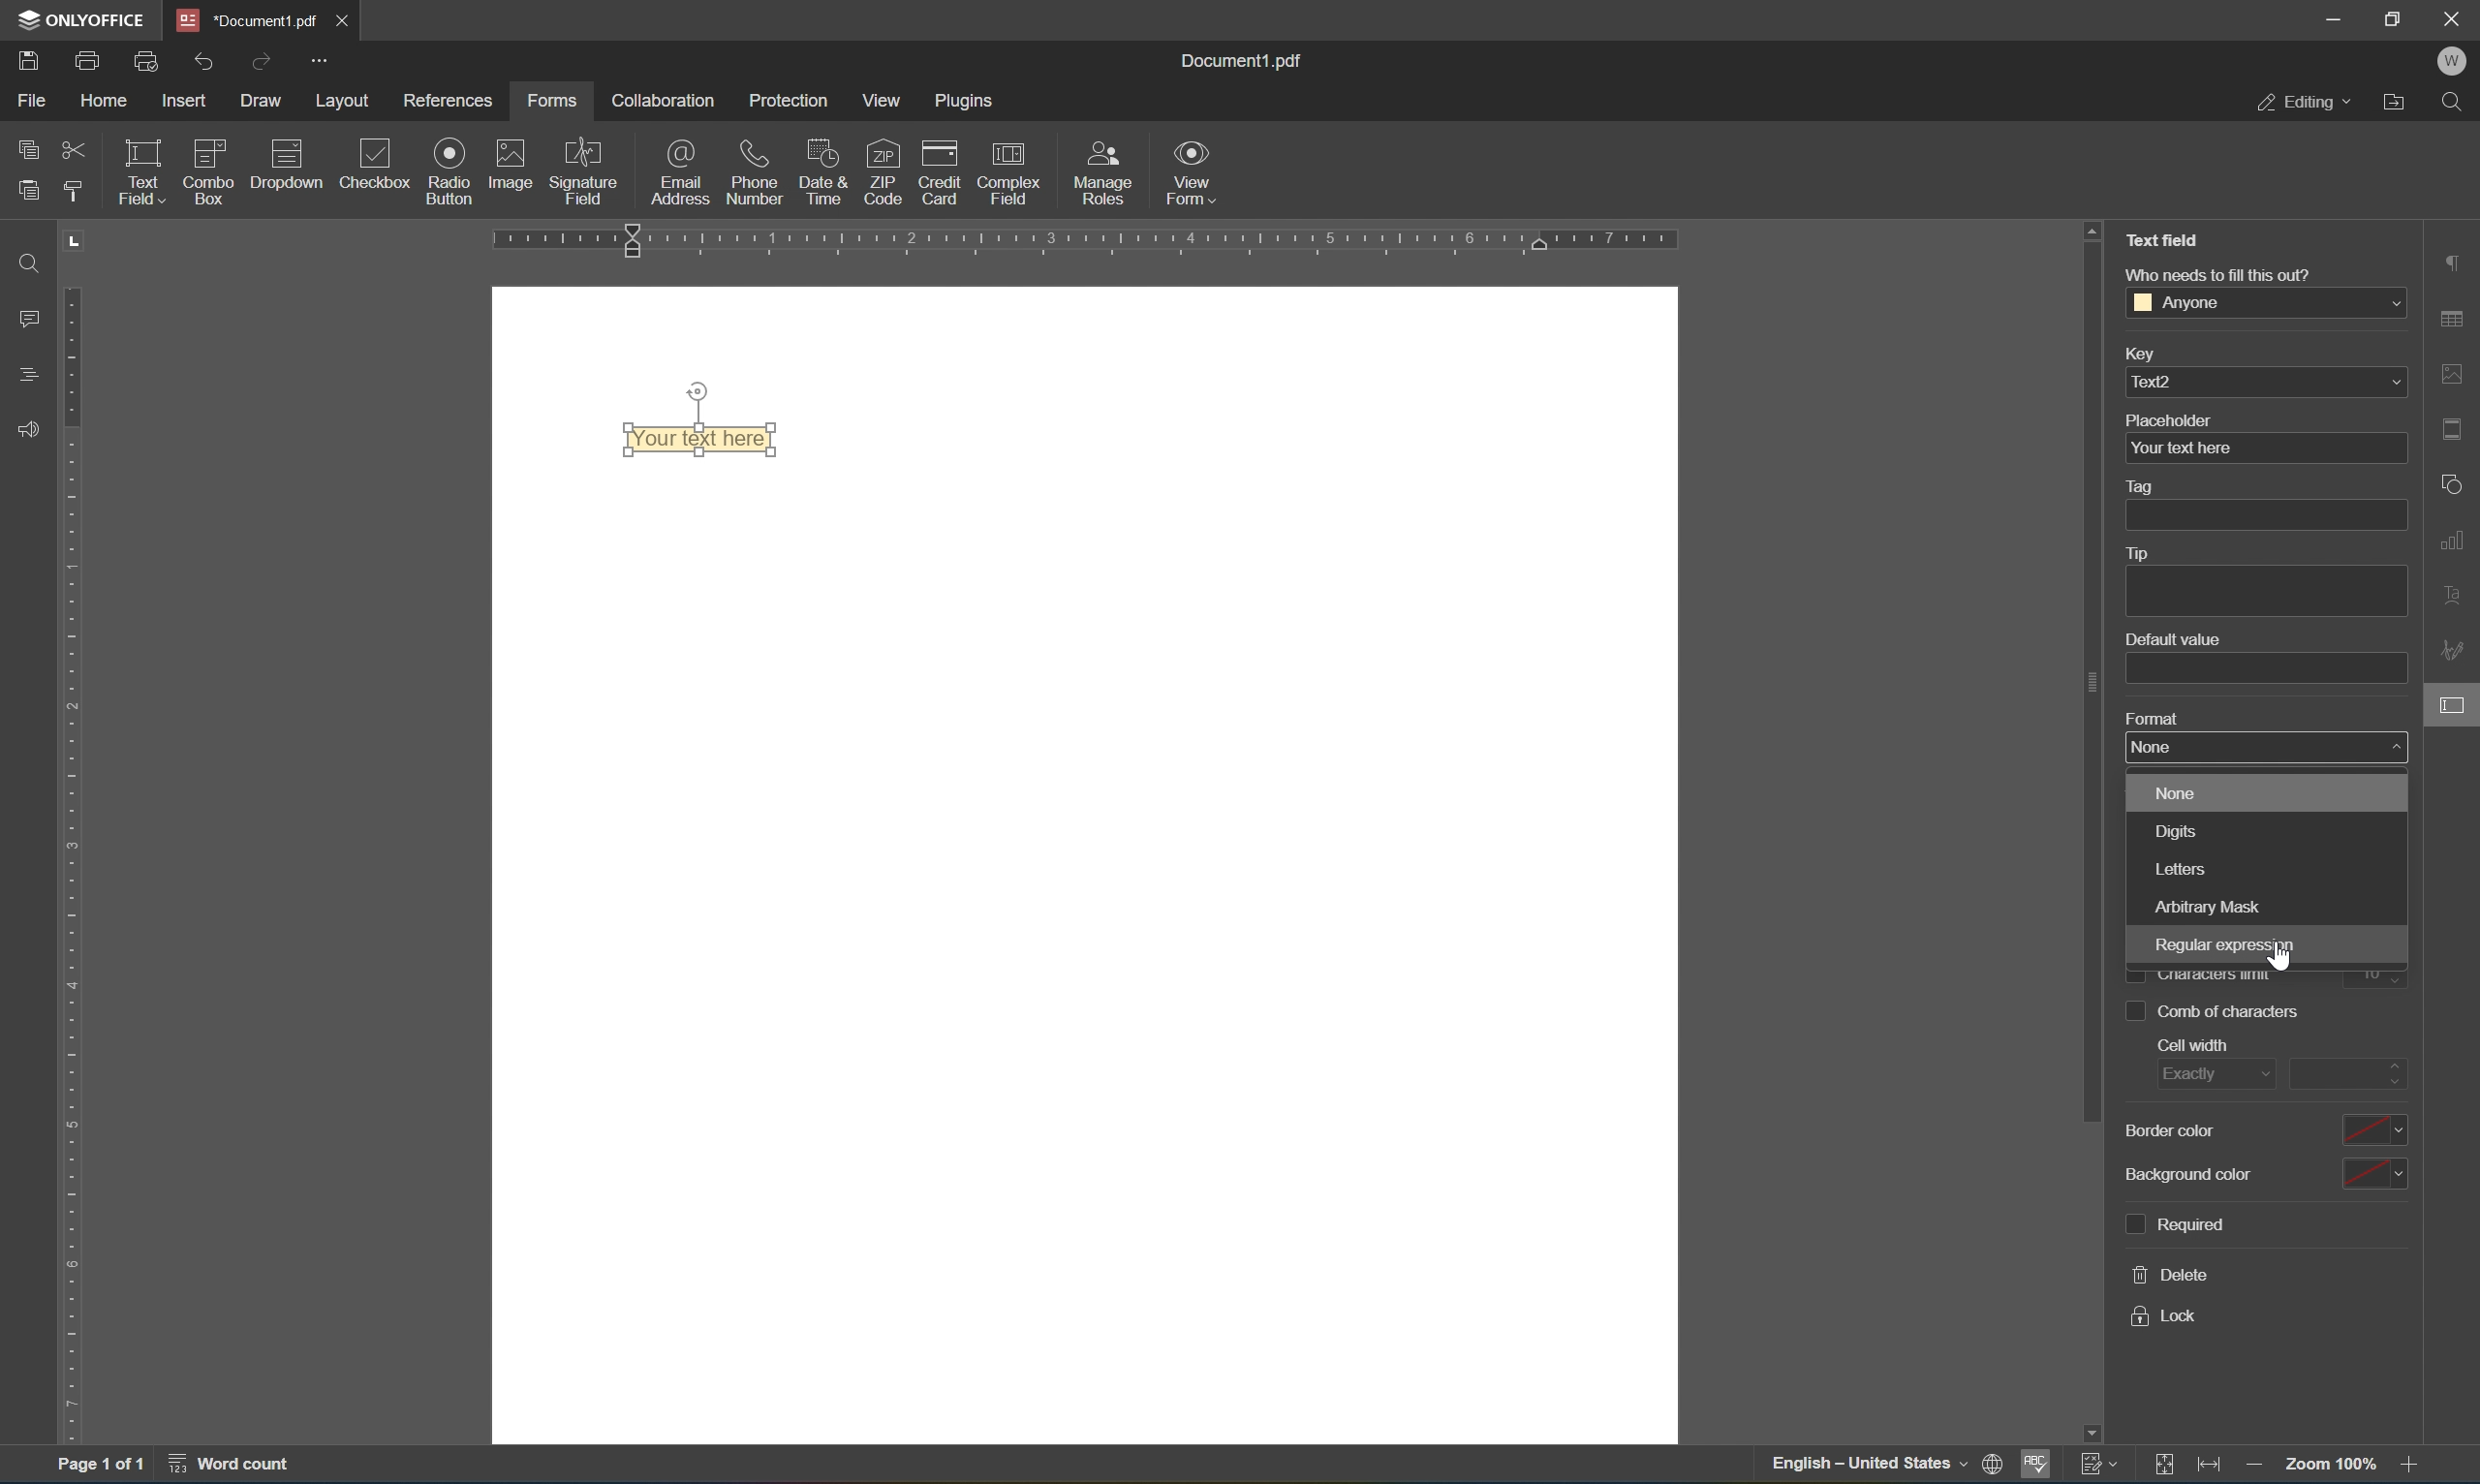 The image size is (2480, 1484). What do you see at coordinates (585, 171) in the screenshot?
I see `signature field` at bounding box center [585, 171].